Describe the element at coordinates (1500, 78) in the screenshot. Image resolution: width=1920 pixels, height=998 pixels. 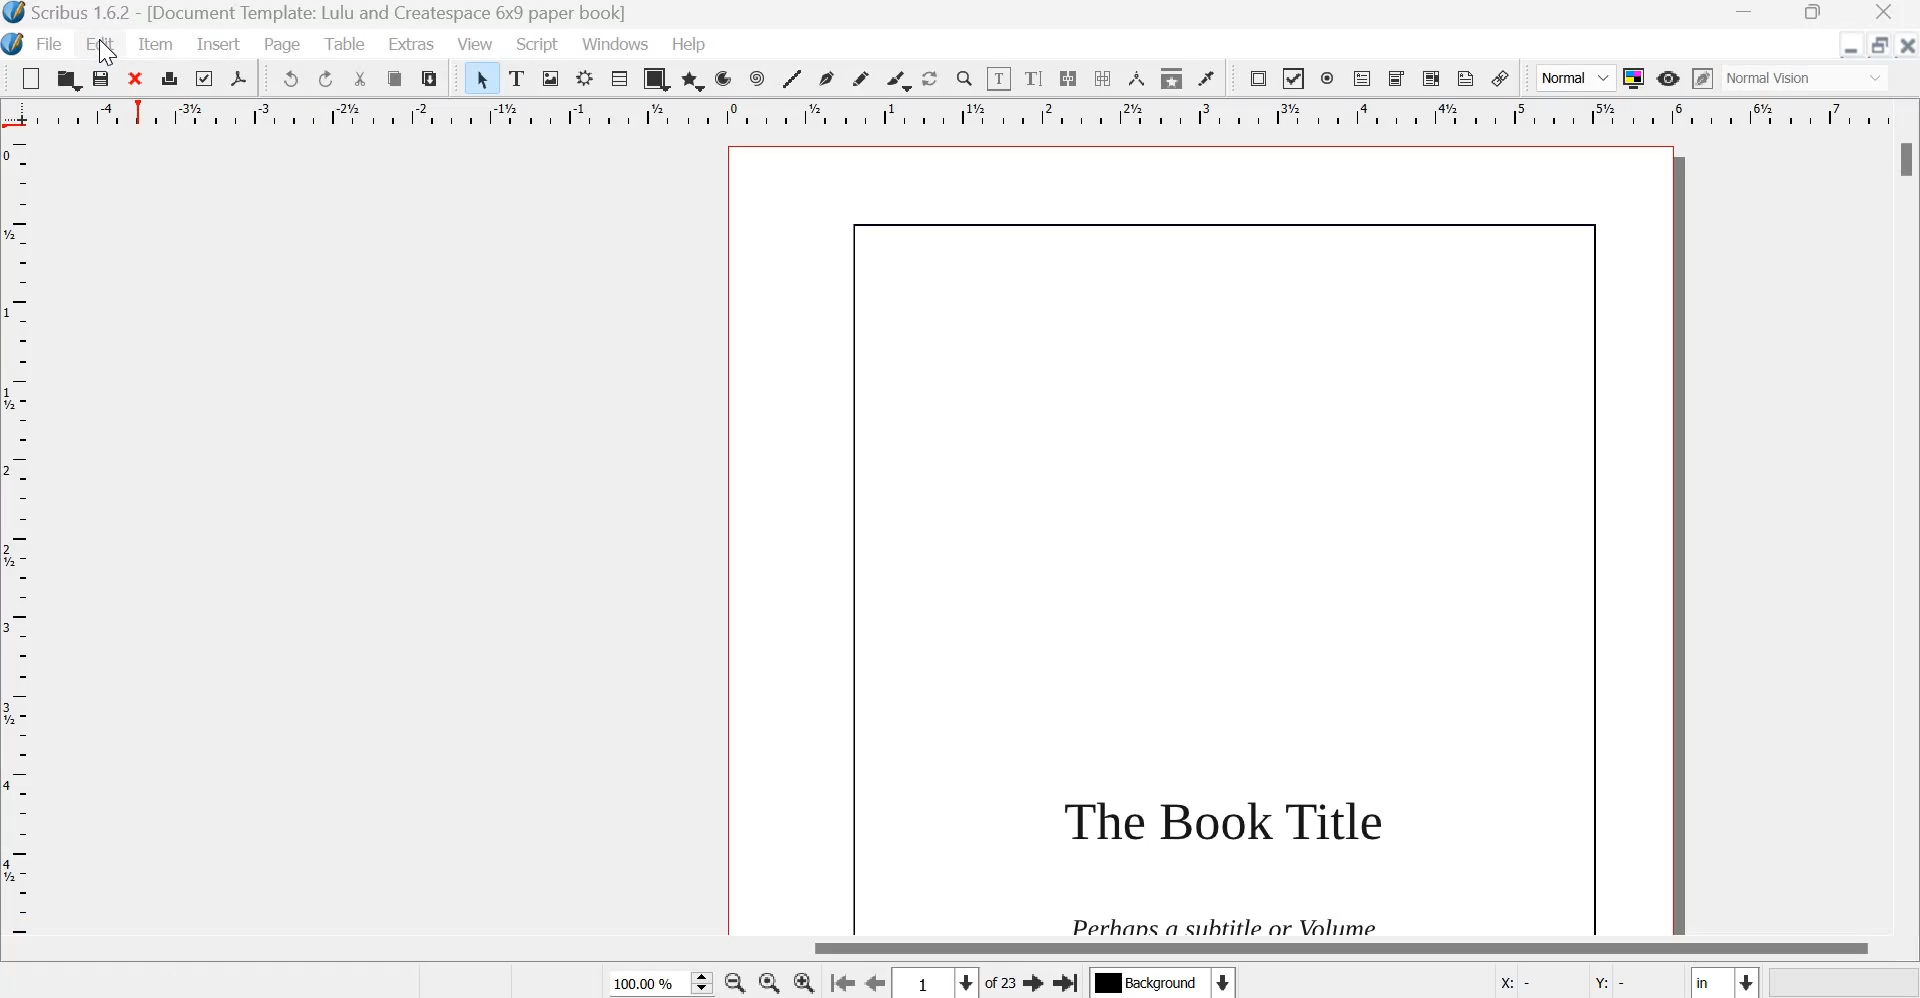
I see `Link annotation` at that location.